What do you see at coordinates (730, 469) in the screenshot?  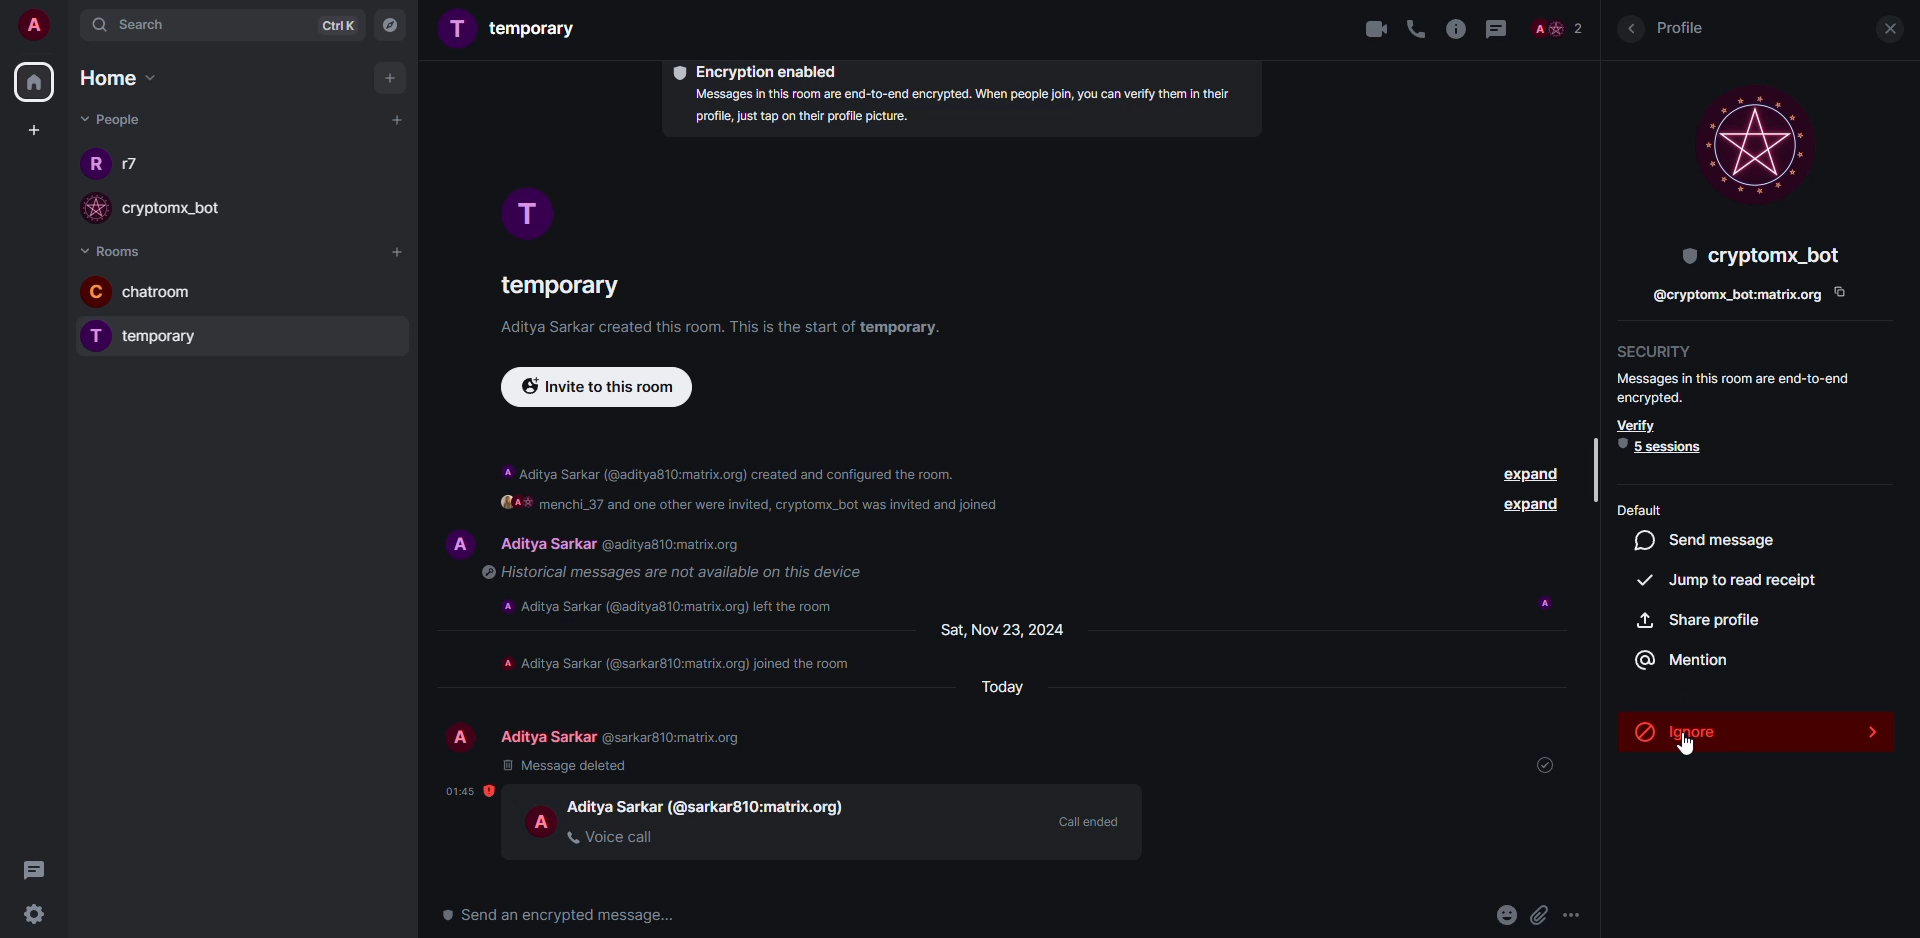 I see `info` at bounding box center [730, 469].